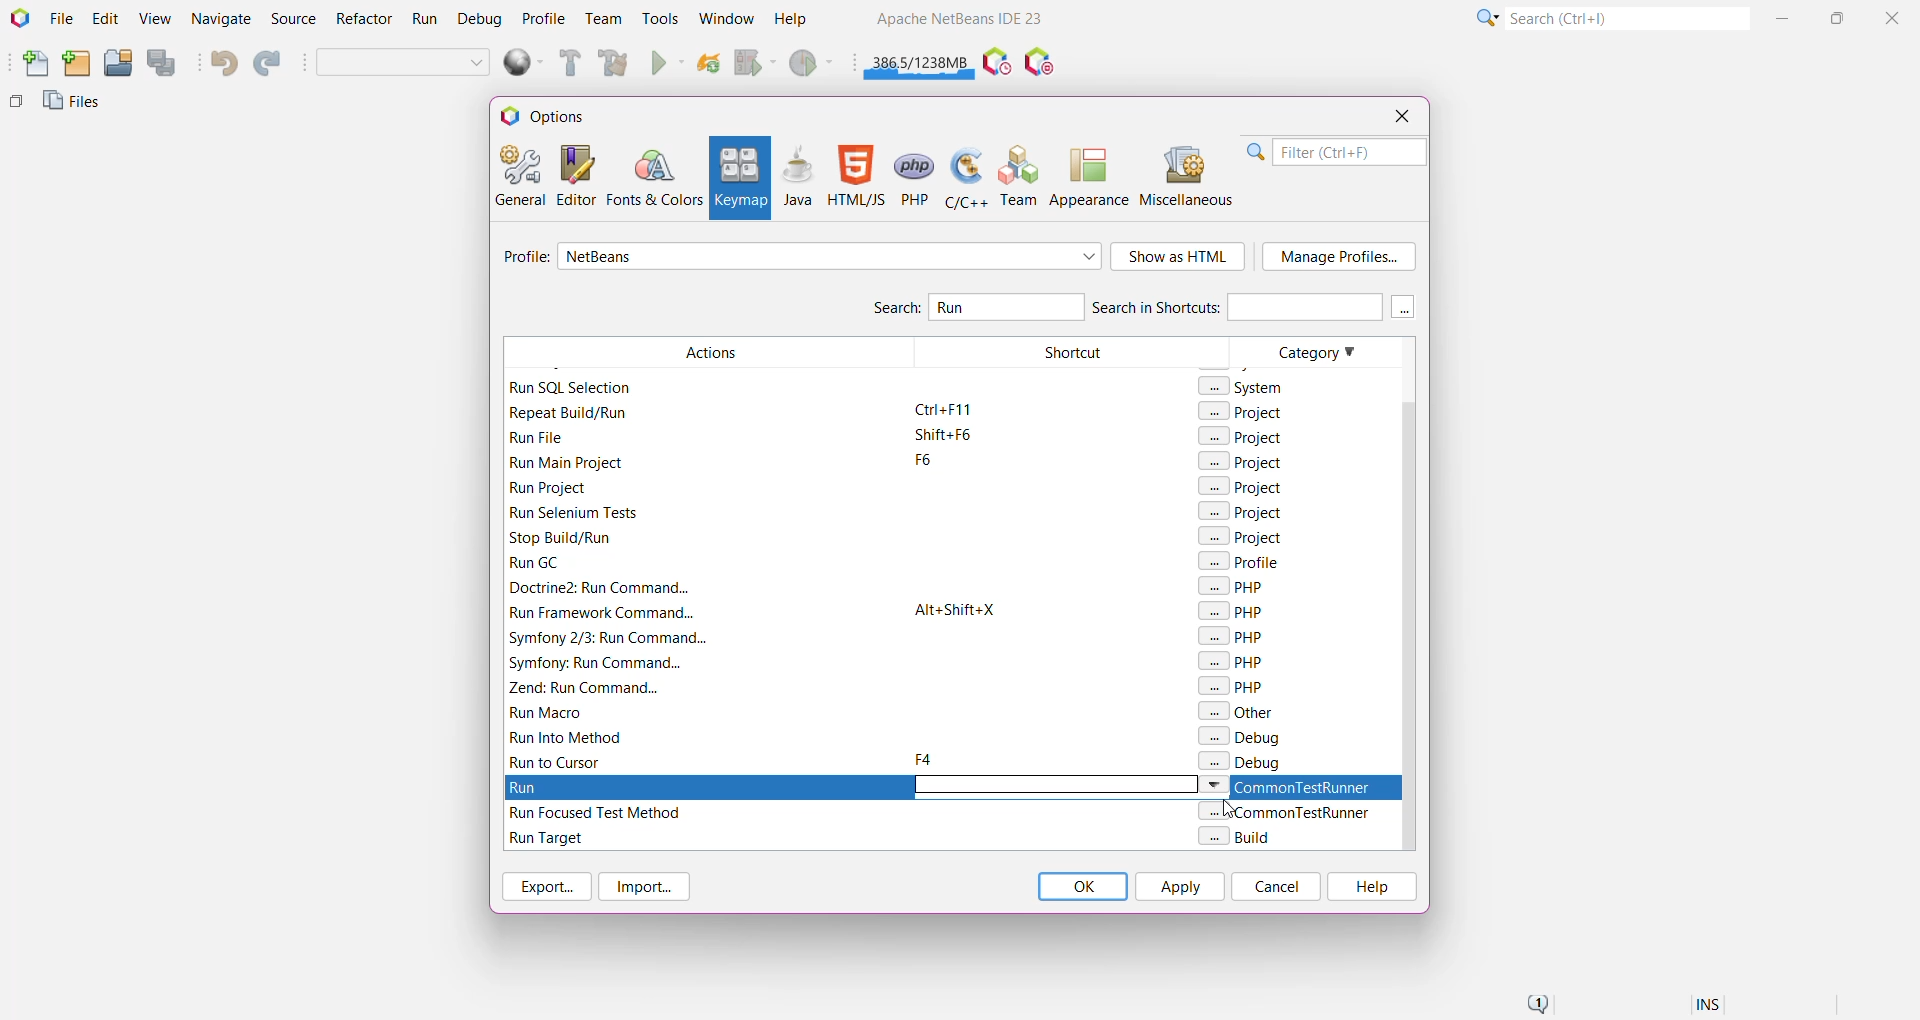 Image resolution: width=1920 pixels, height=1020 pixels. What do you see at coordinates (1310, 554) in the screenshot?
I see `Category` at bounding box center [1310, 554].